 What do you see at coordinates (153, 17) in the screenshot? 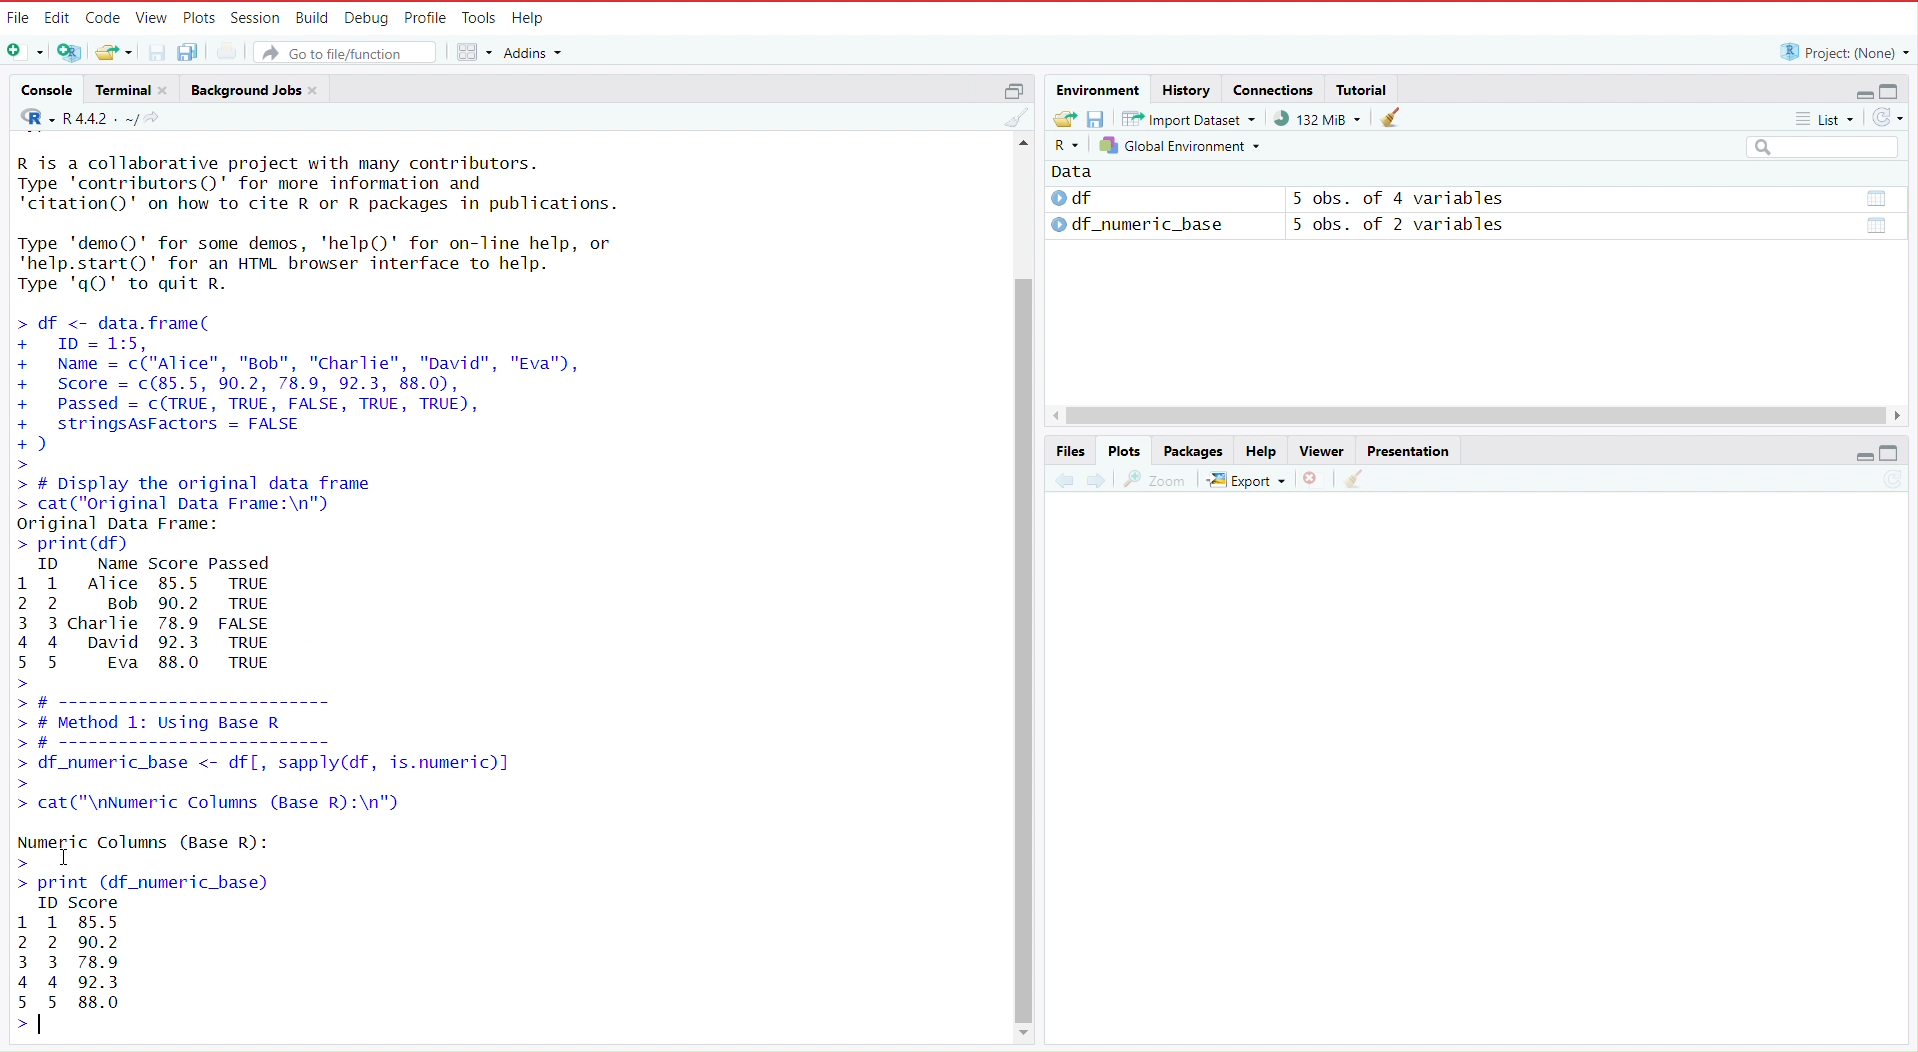
I see `View` at bounding box center [153, 17].